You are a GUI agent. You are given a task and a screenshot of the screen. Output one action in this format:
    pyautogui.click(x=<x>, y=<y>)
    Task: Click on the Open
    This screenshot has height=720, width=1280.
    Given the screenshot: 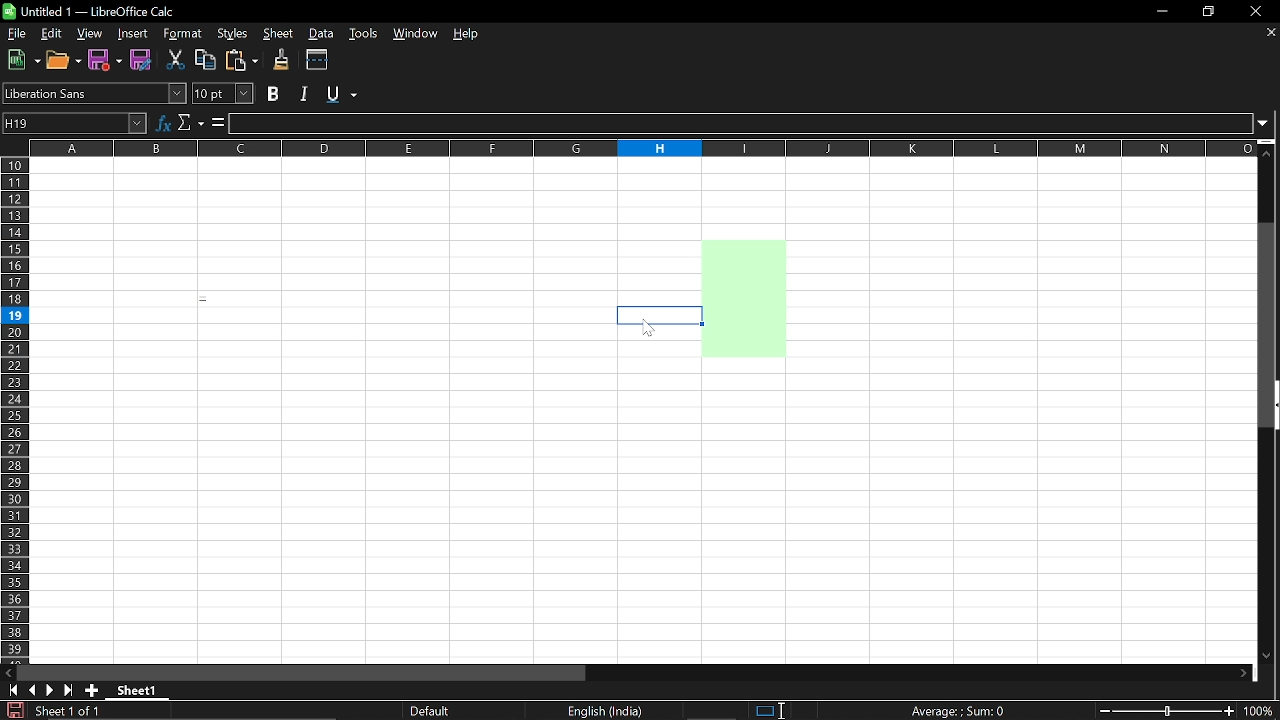 What is the action you would take?
    pyautogui.click(x=63, y=60)
    